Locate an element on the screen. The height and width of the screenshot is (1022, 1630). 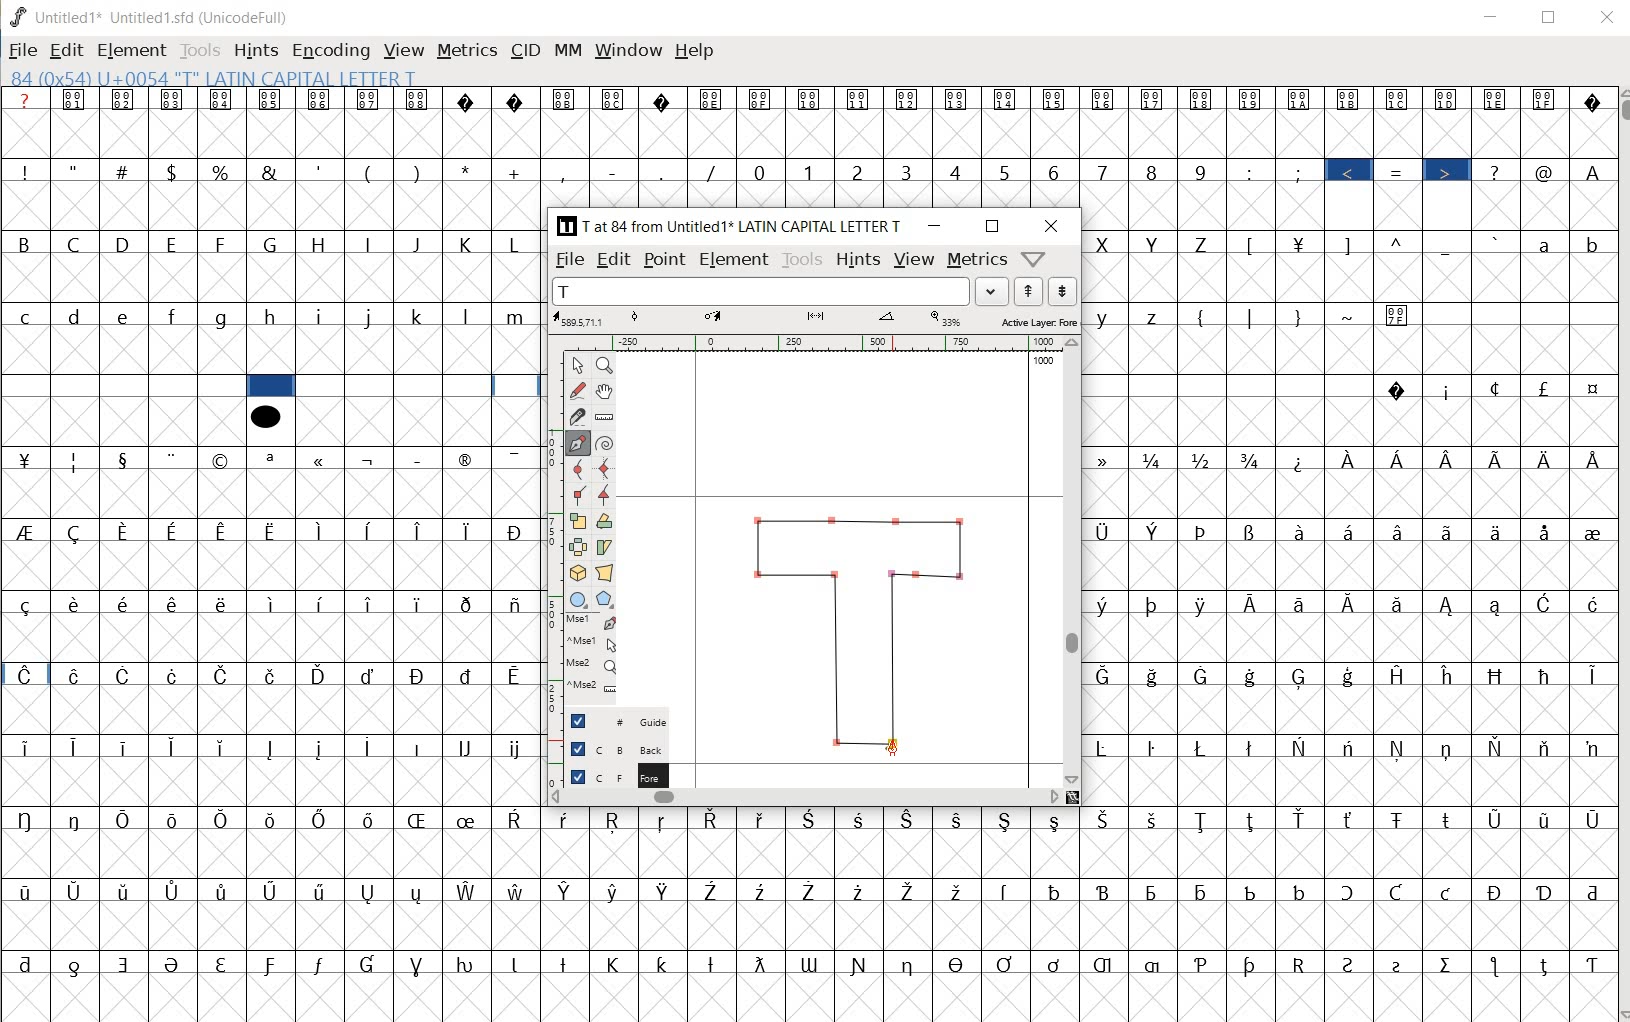
Symbol is located at coordinates (860, 101).